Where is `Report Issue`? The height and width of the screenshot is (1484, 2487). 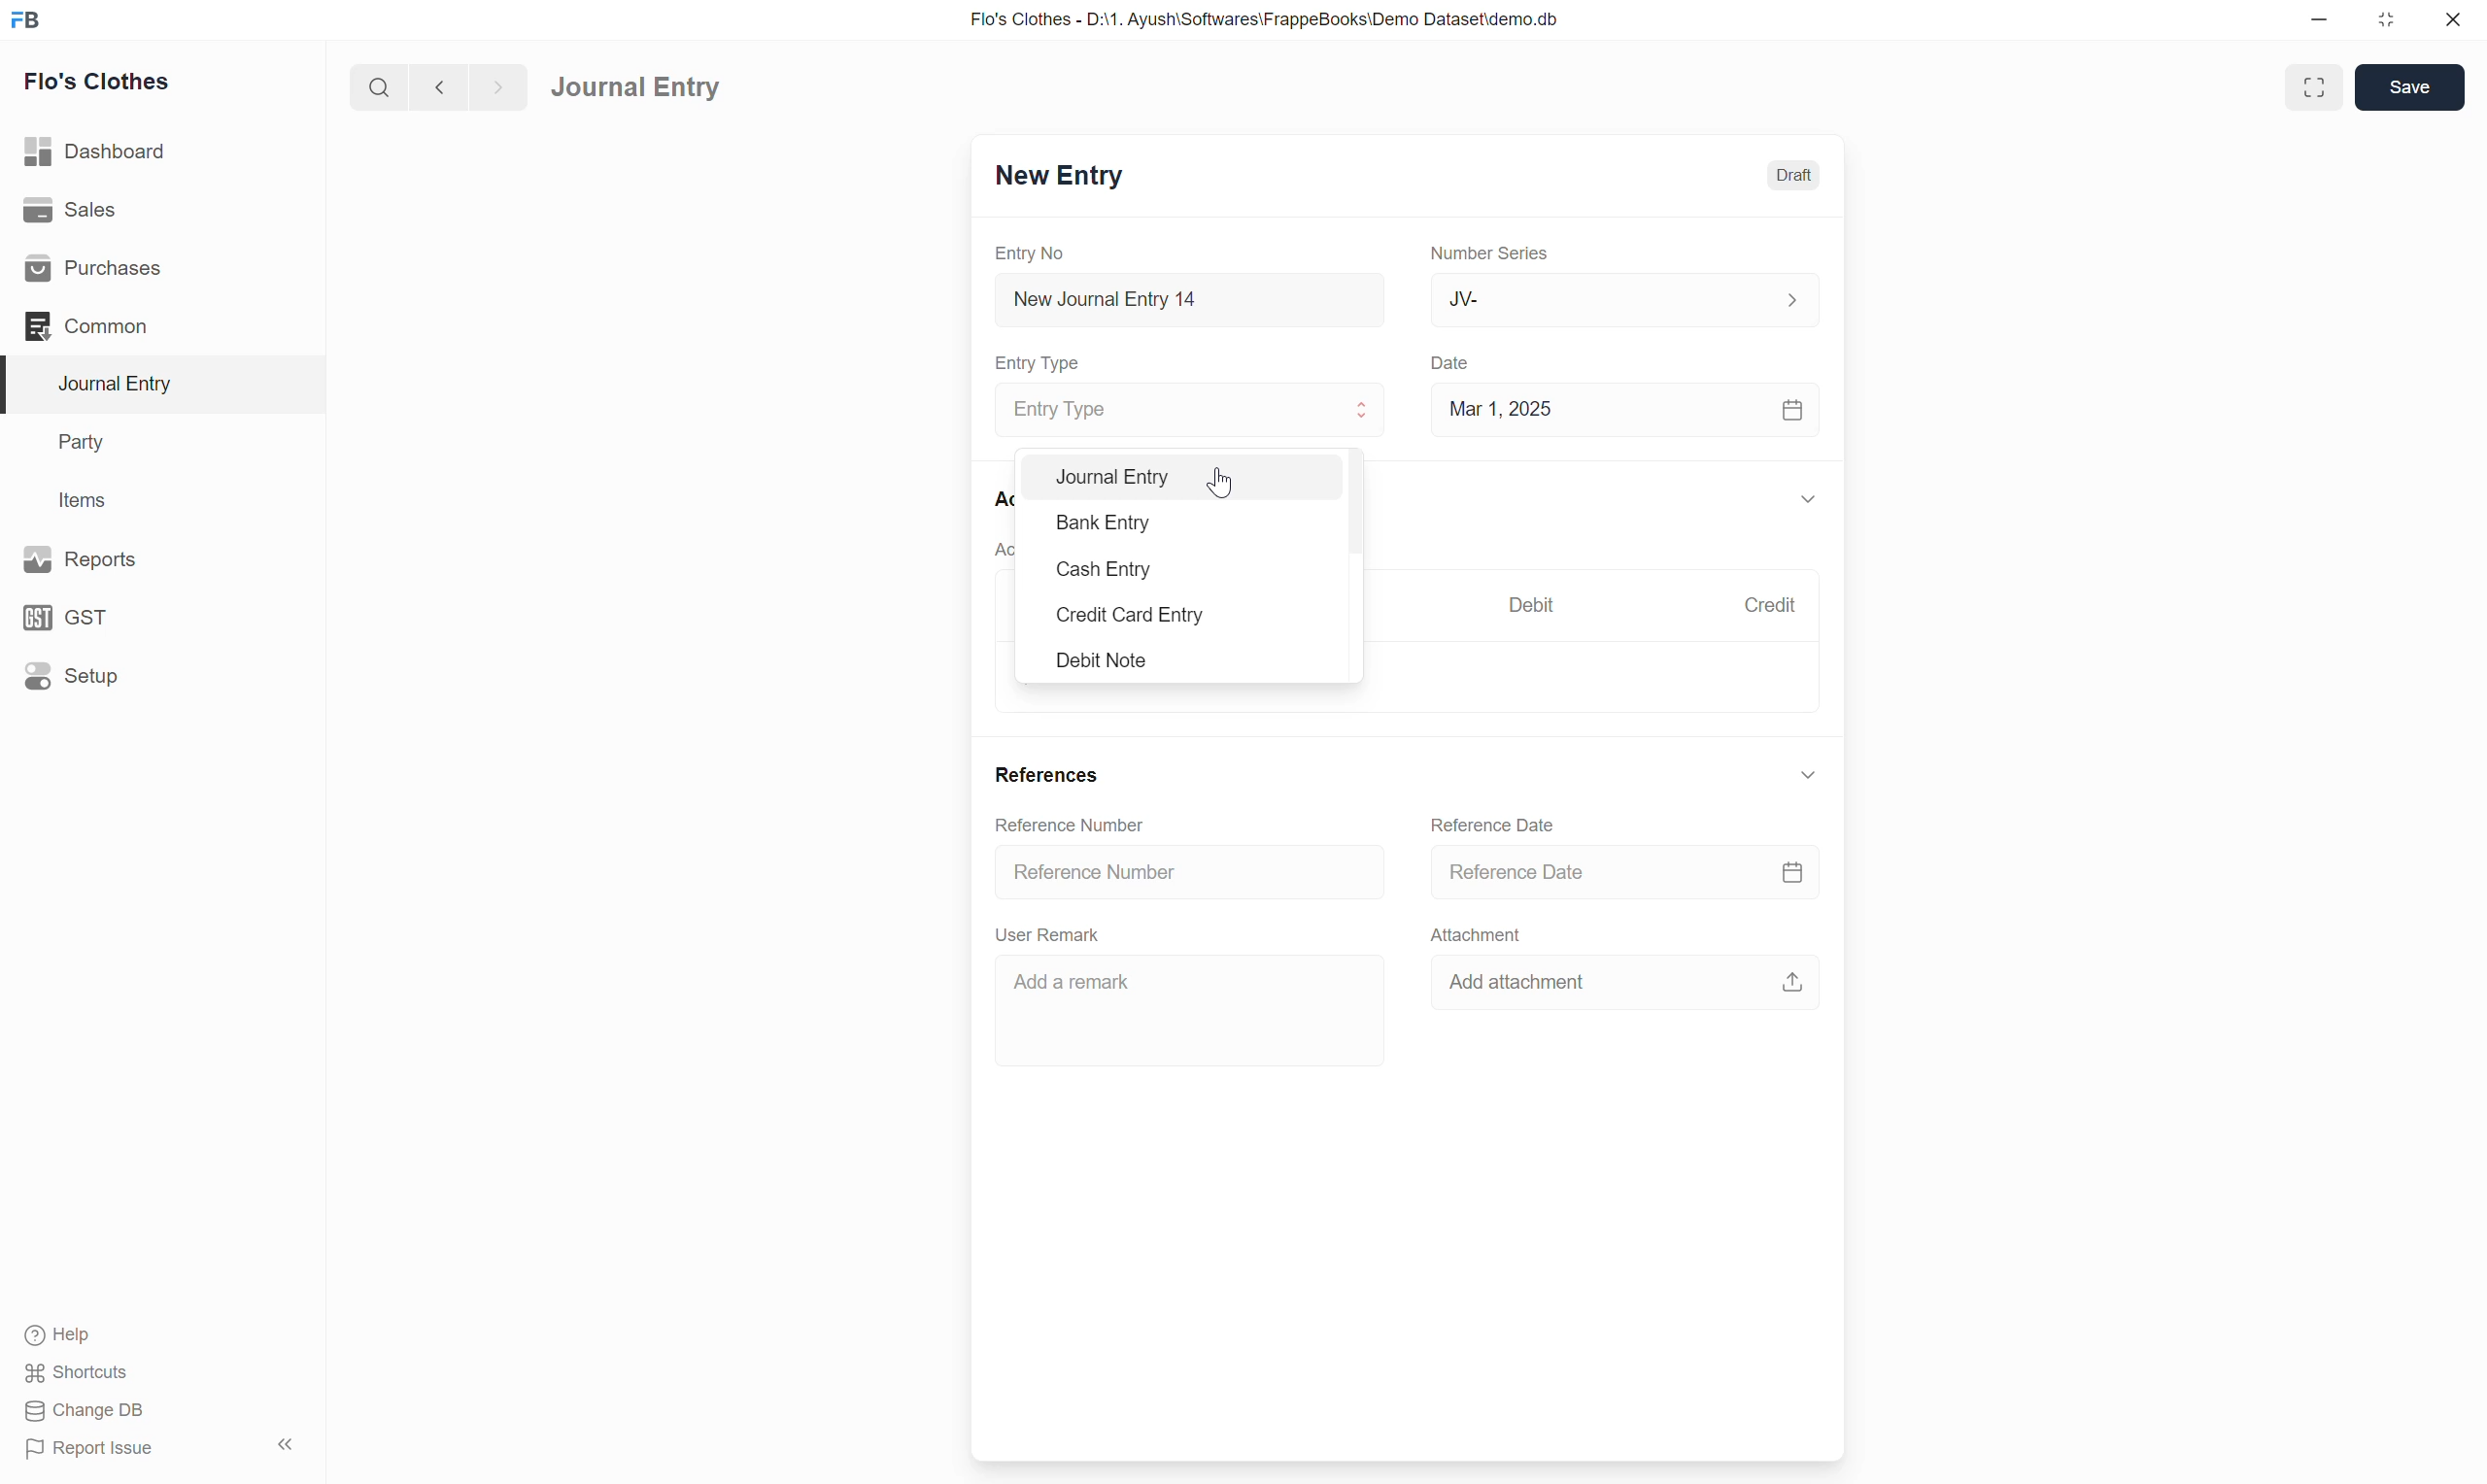 Report Issue is located at coordinates (97, 1450).